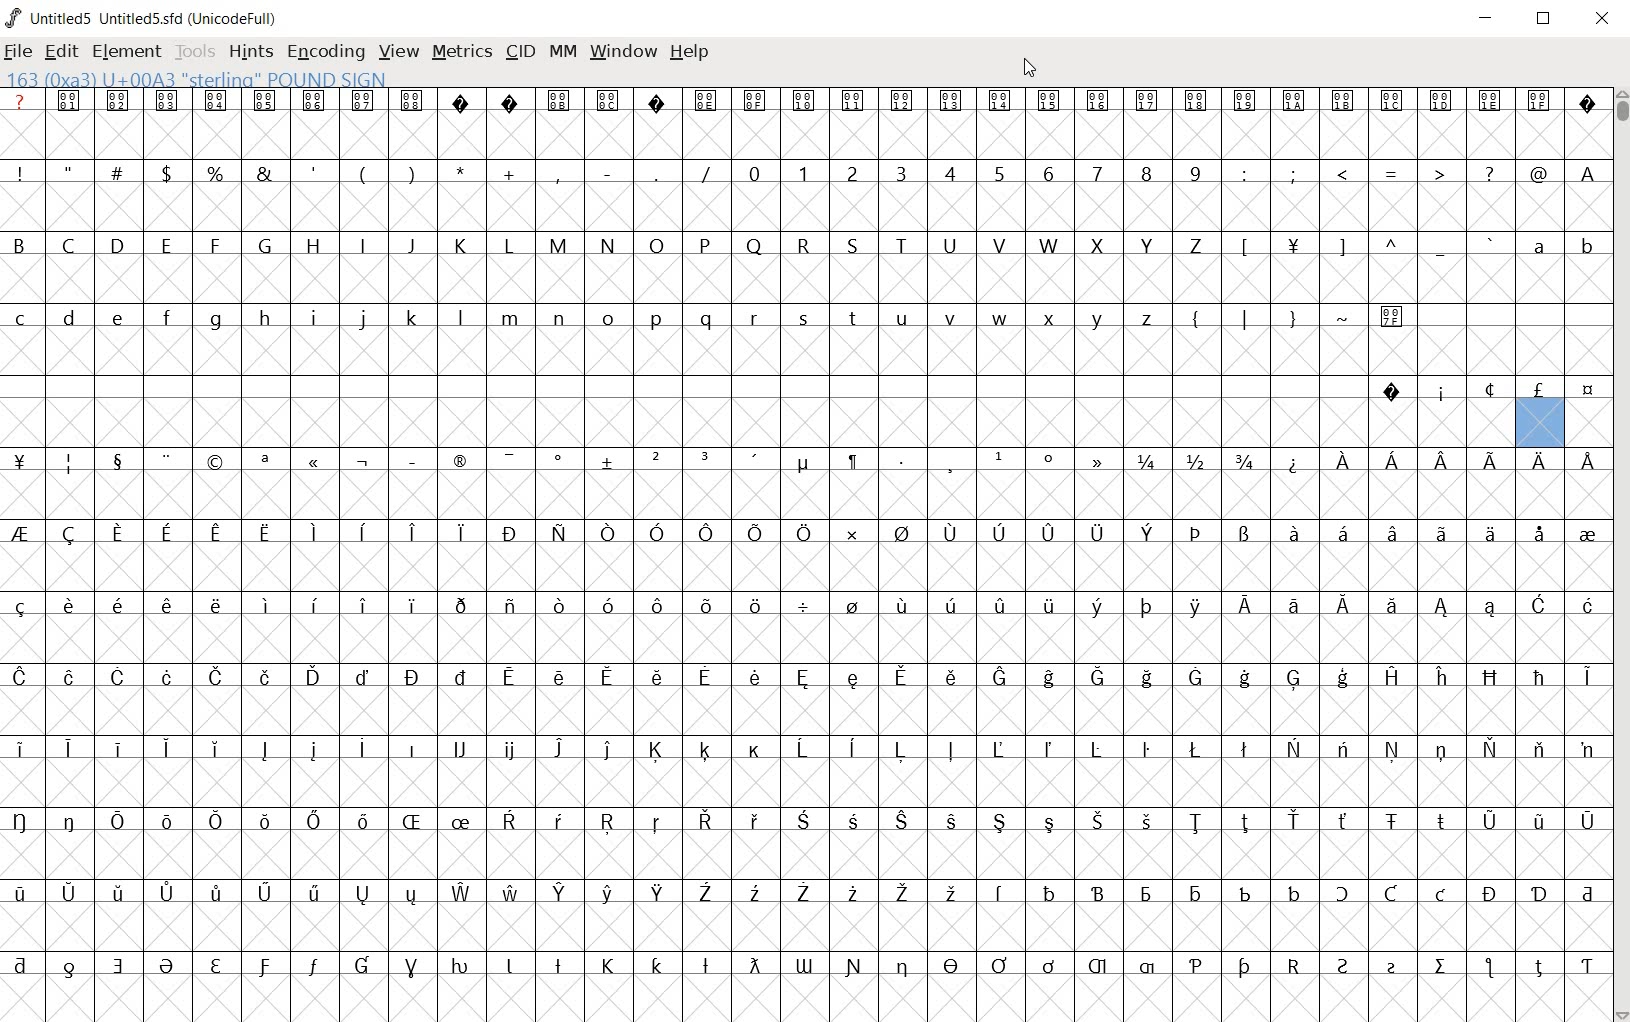  I want to click on Symbol, so click(855, 534).